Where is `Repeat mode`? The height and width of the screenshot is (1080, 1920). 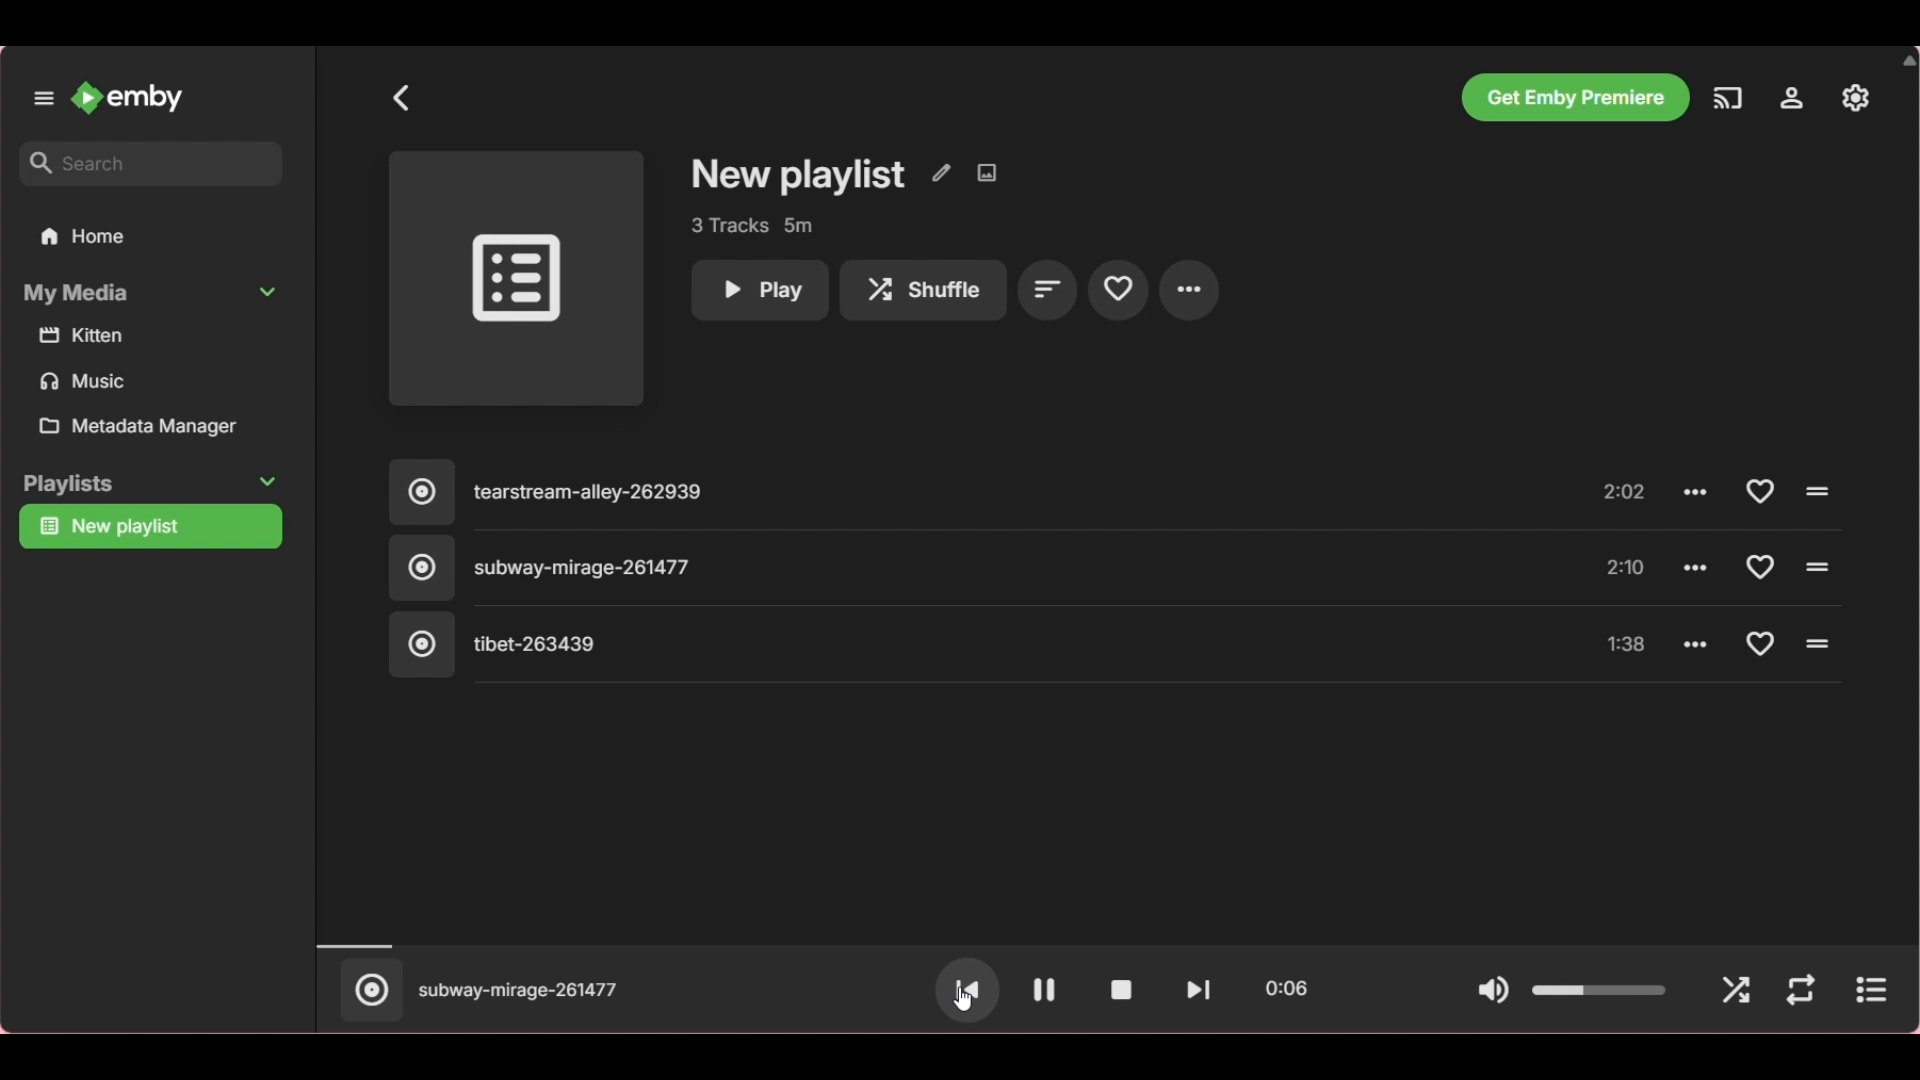
Repeat mode is located at coordinates (1800, 991).